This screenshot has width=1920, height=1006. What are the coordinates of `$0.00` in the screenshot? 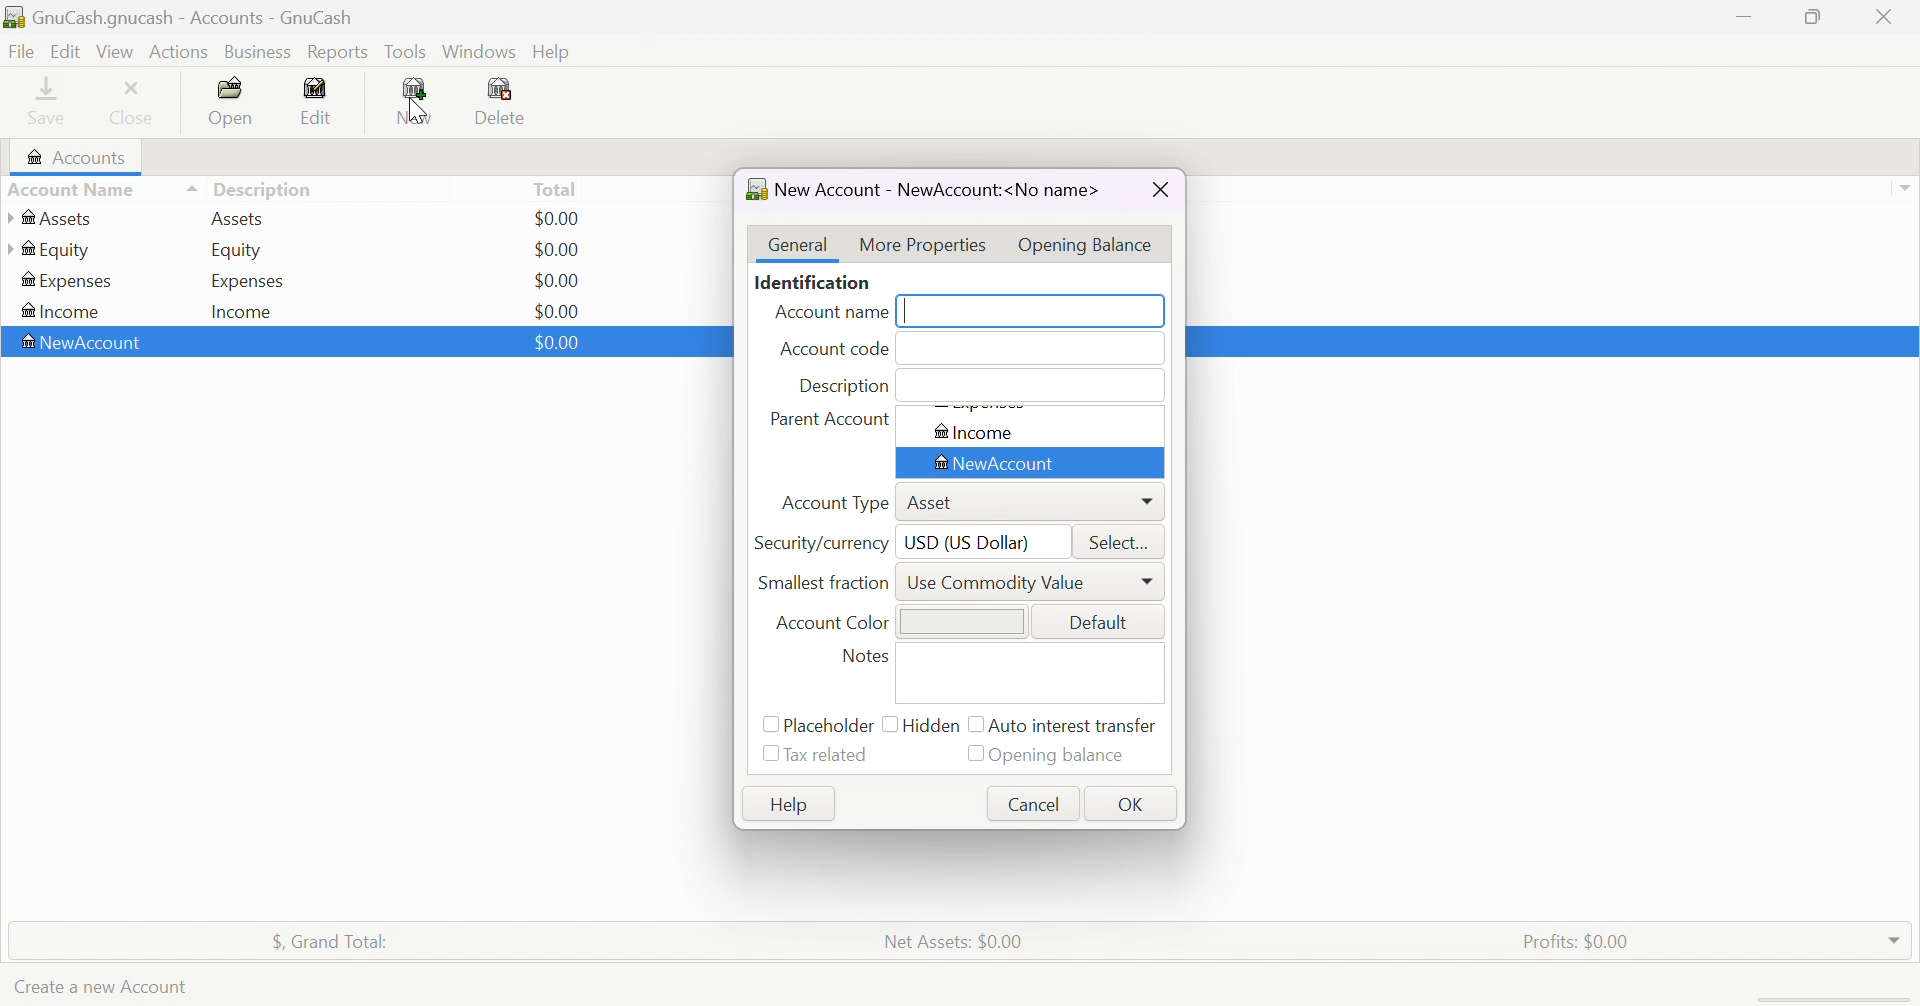 It's located at (553, 312).